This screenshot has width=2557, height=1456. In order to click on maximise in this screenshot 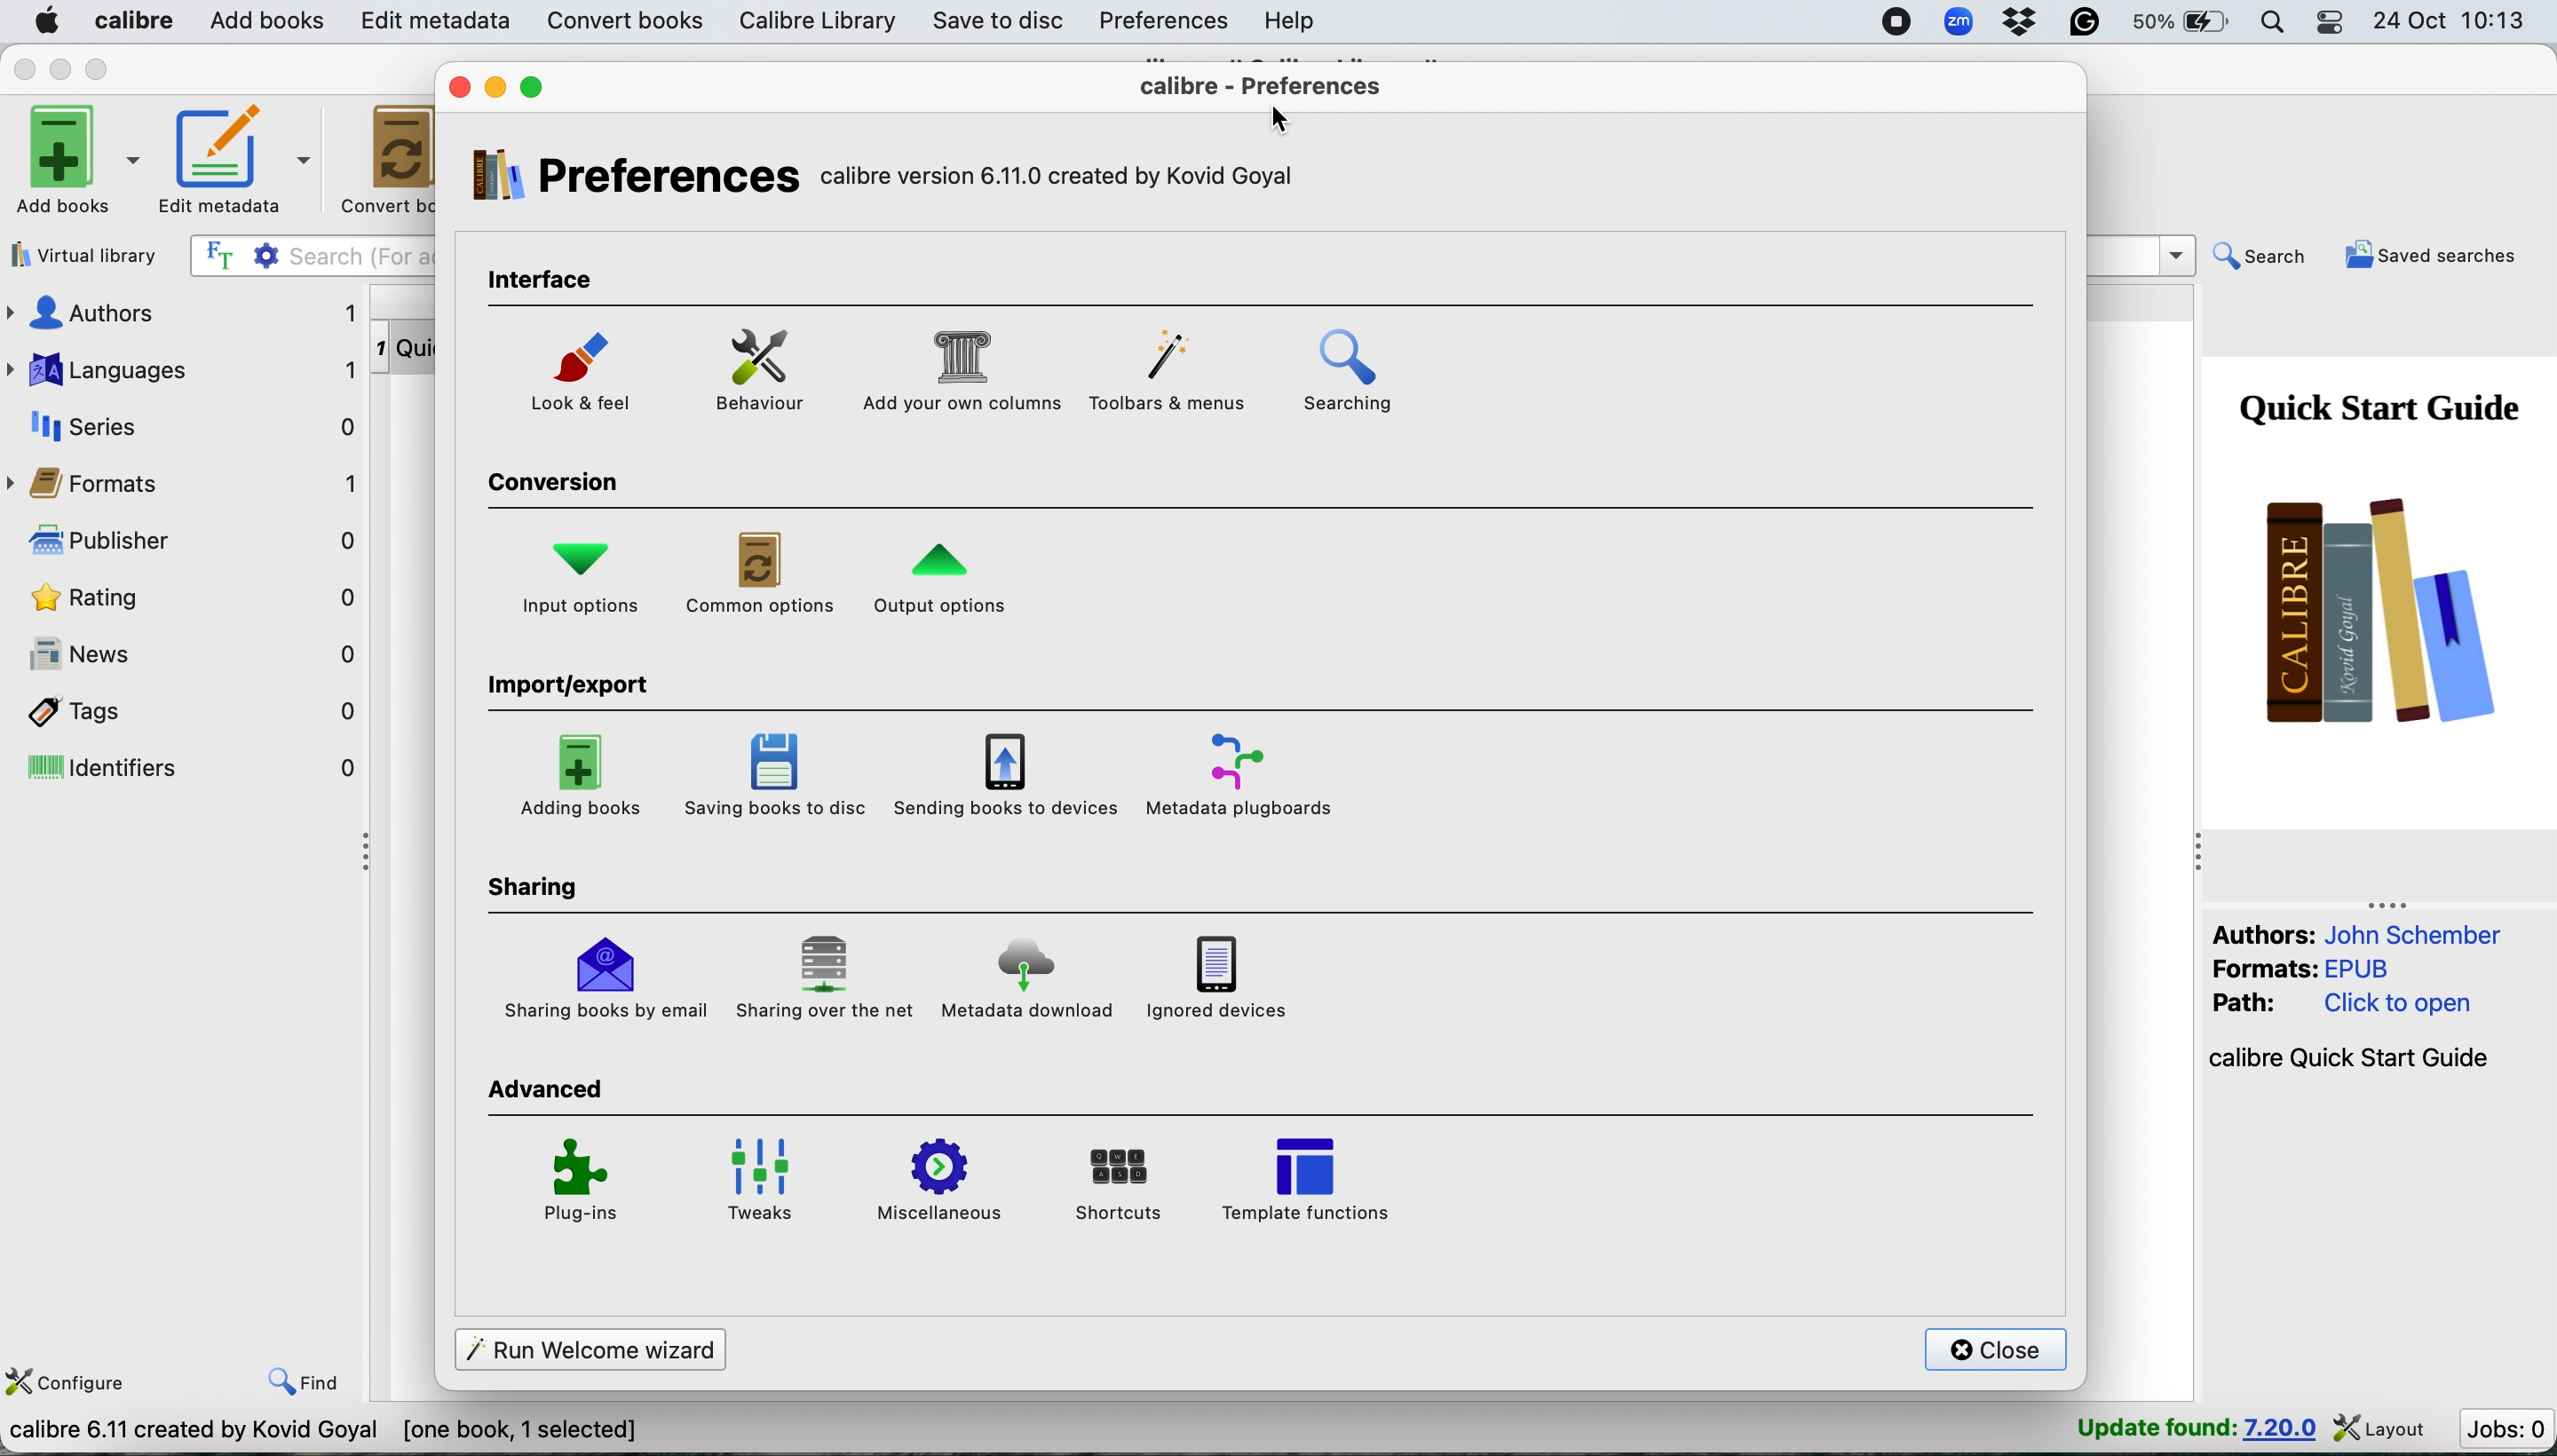, I will do `click(105, 69)`.